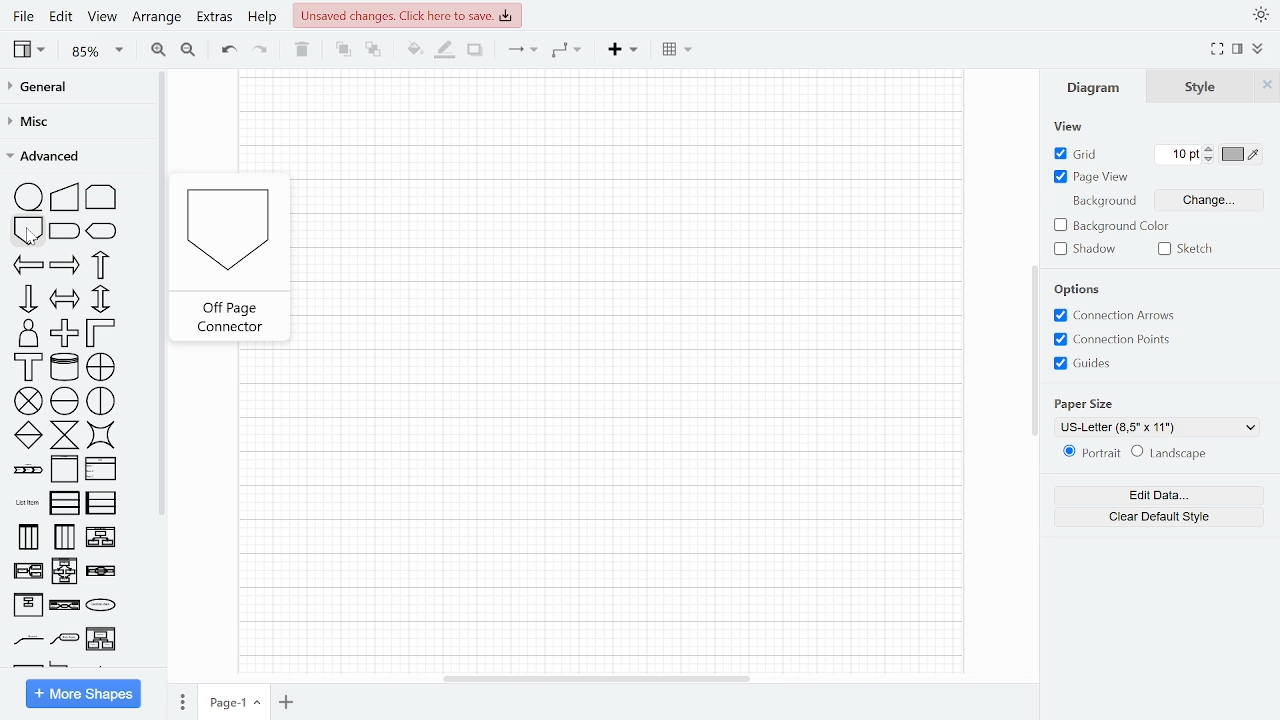 This screenshot has width=1280, height=720. Describe the element at coordinates (102, 16) in the screenshot. I see `View` at that location.